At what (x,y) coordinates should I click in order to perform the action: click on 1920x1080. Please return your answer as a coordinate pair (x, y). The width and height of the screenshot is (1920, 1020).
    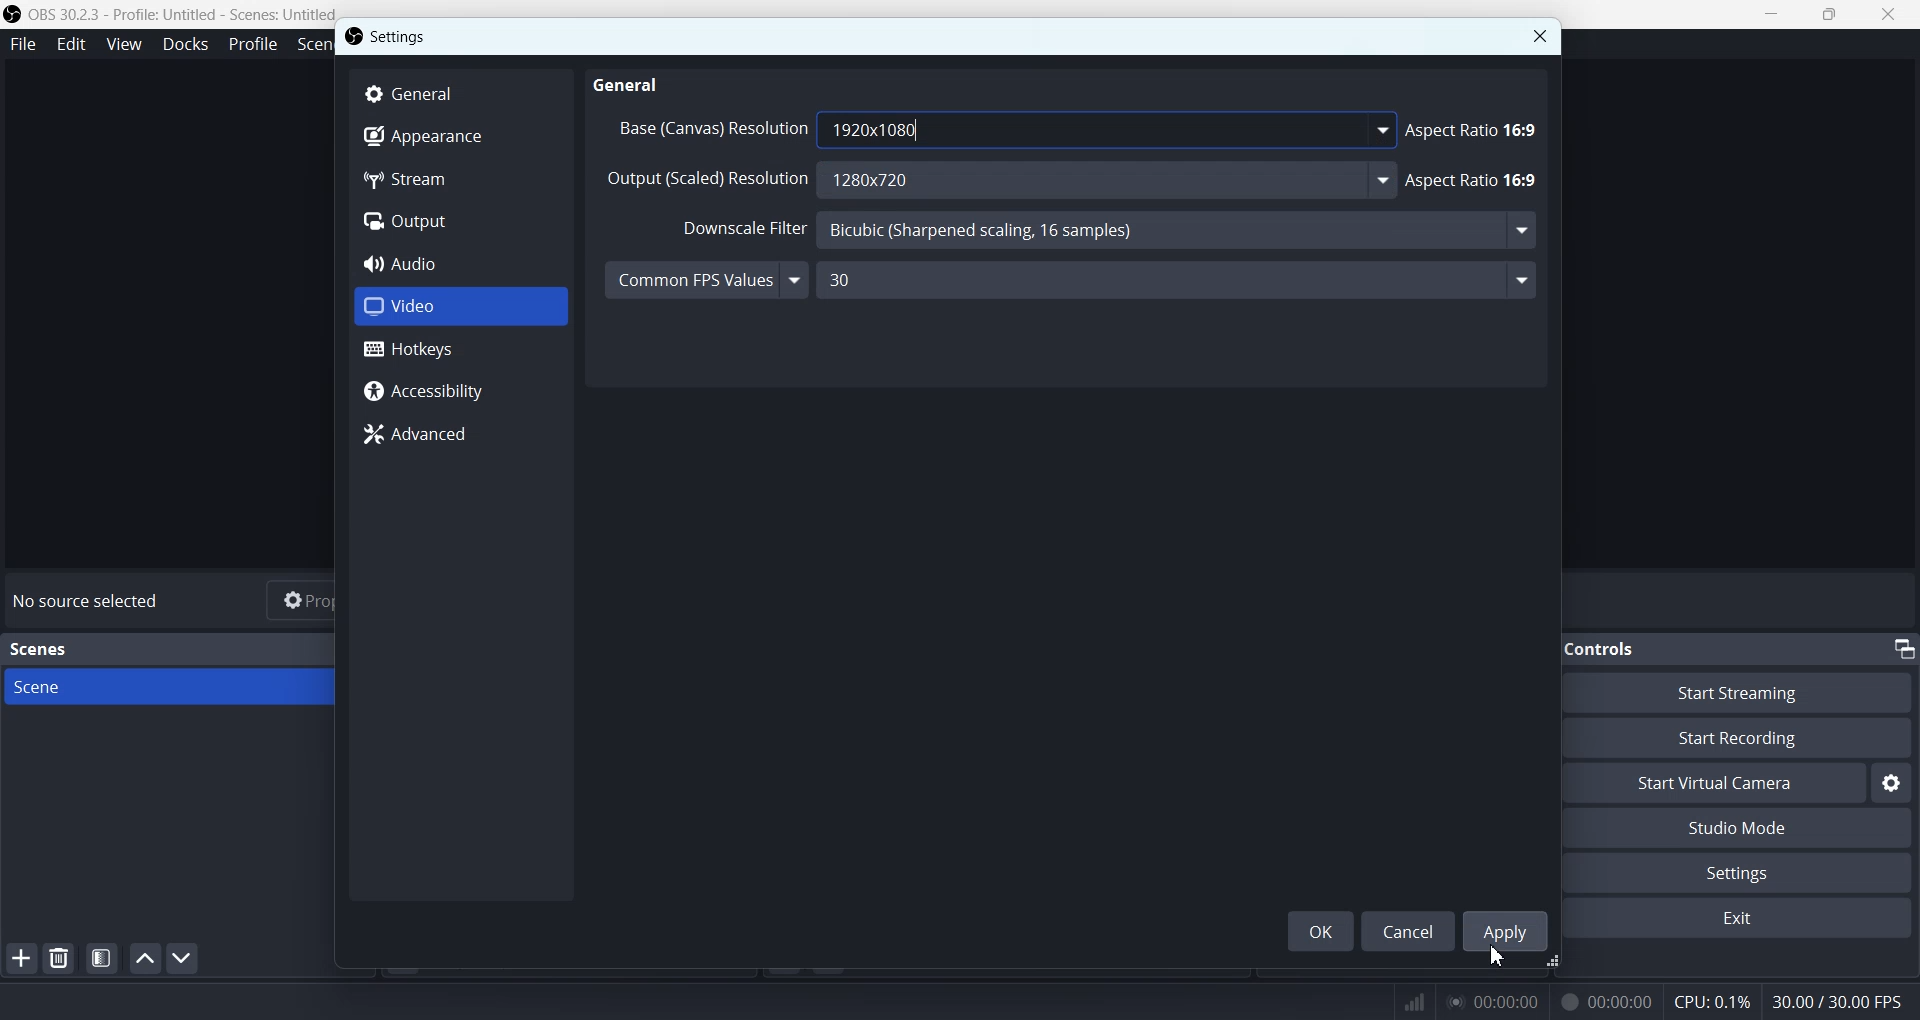
    Looking at the image, I should click on (1108, 129).